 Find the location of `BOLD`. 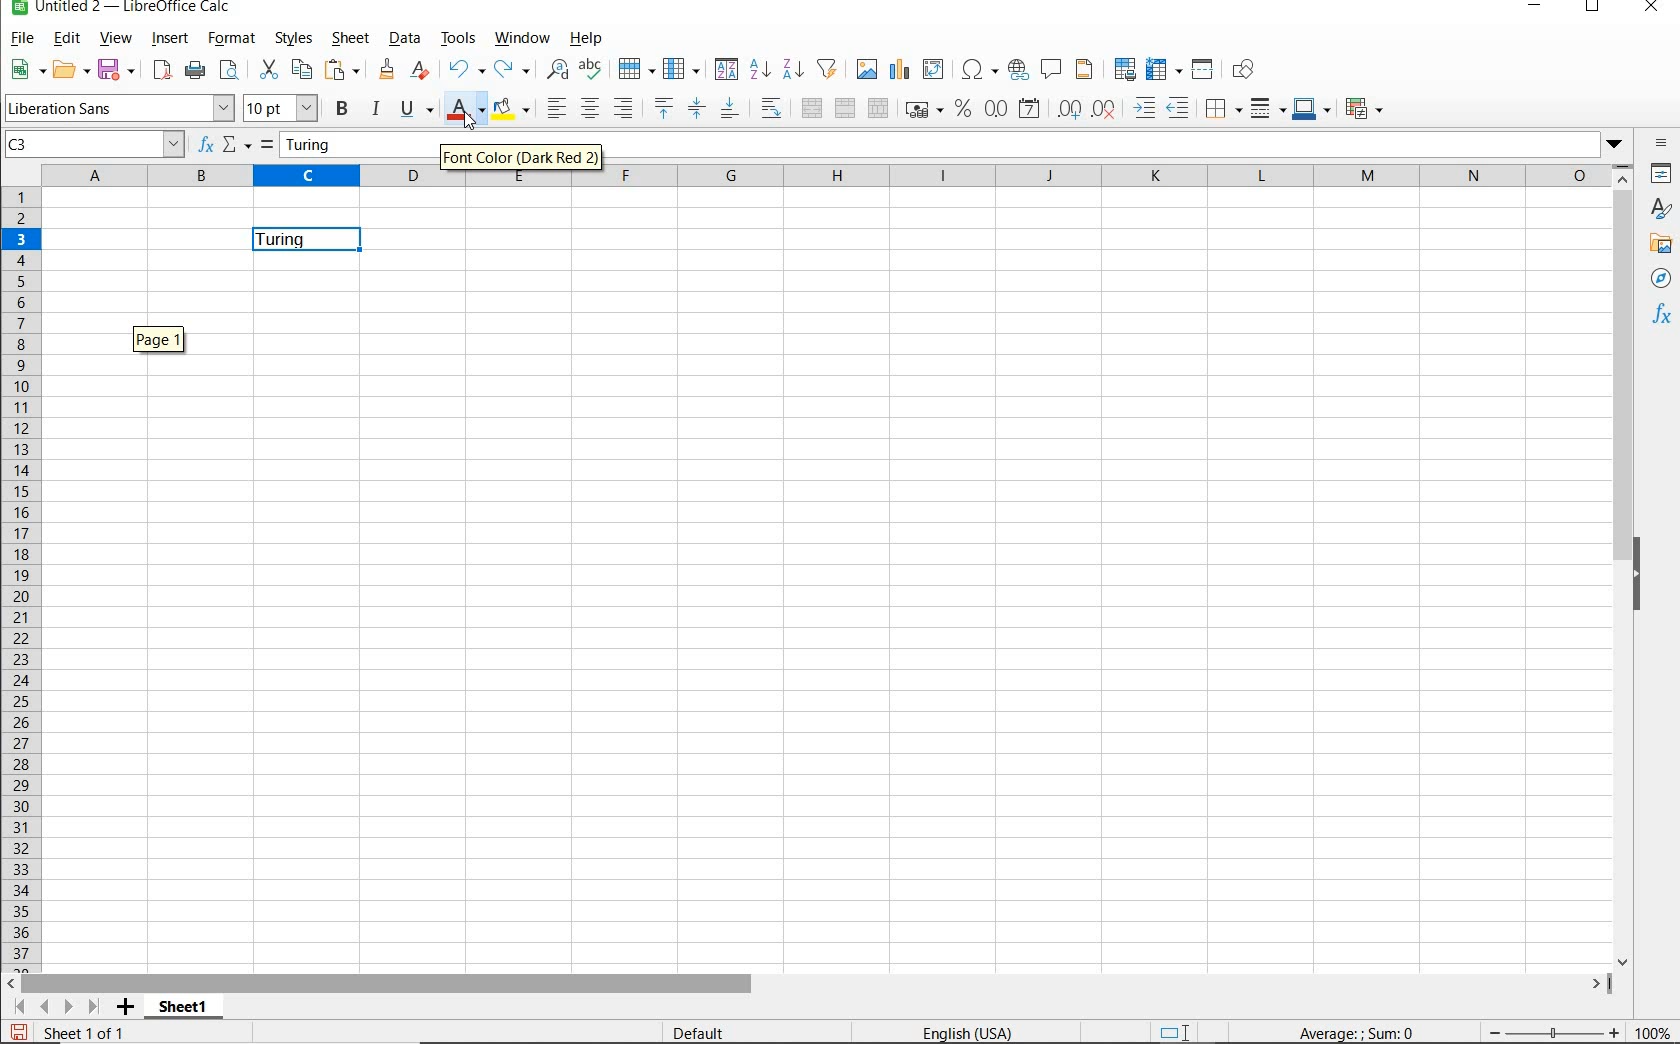

BOLD is located at coordinates (345, 107).